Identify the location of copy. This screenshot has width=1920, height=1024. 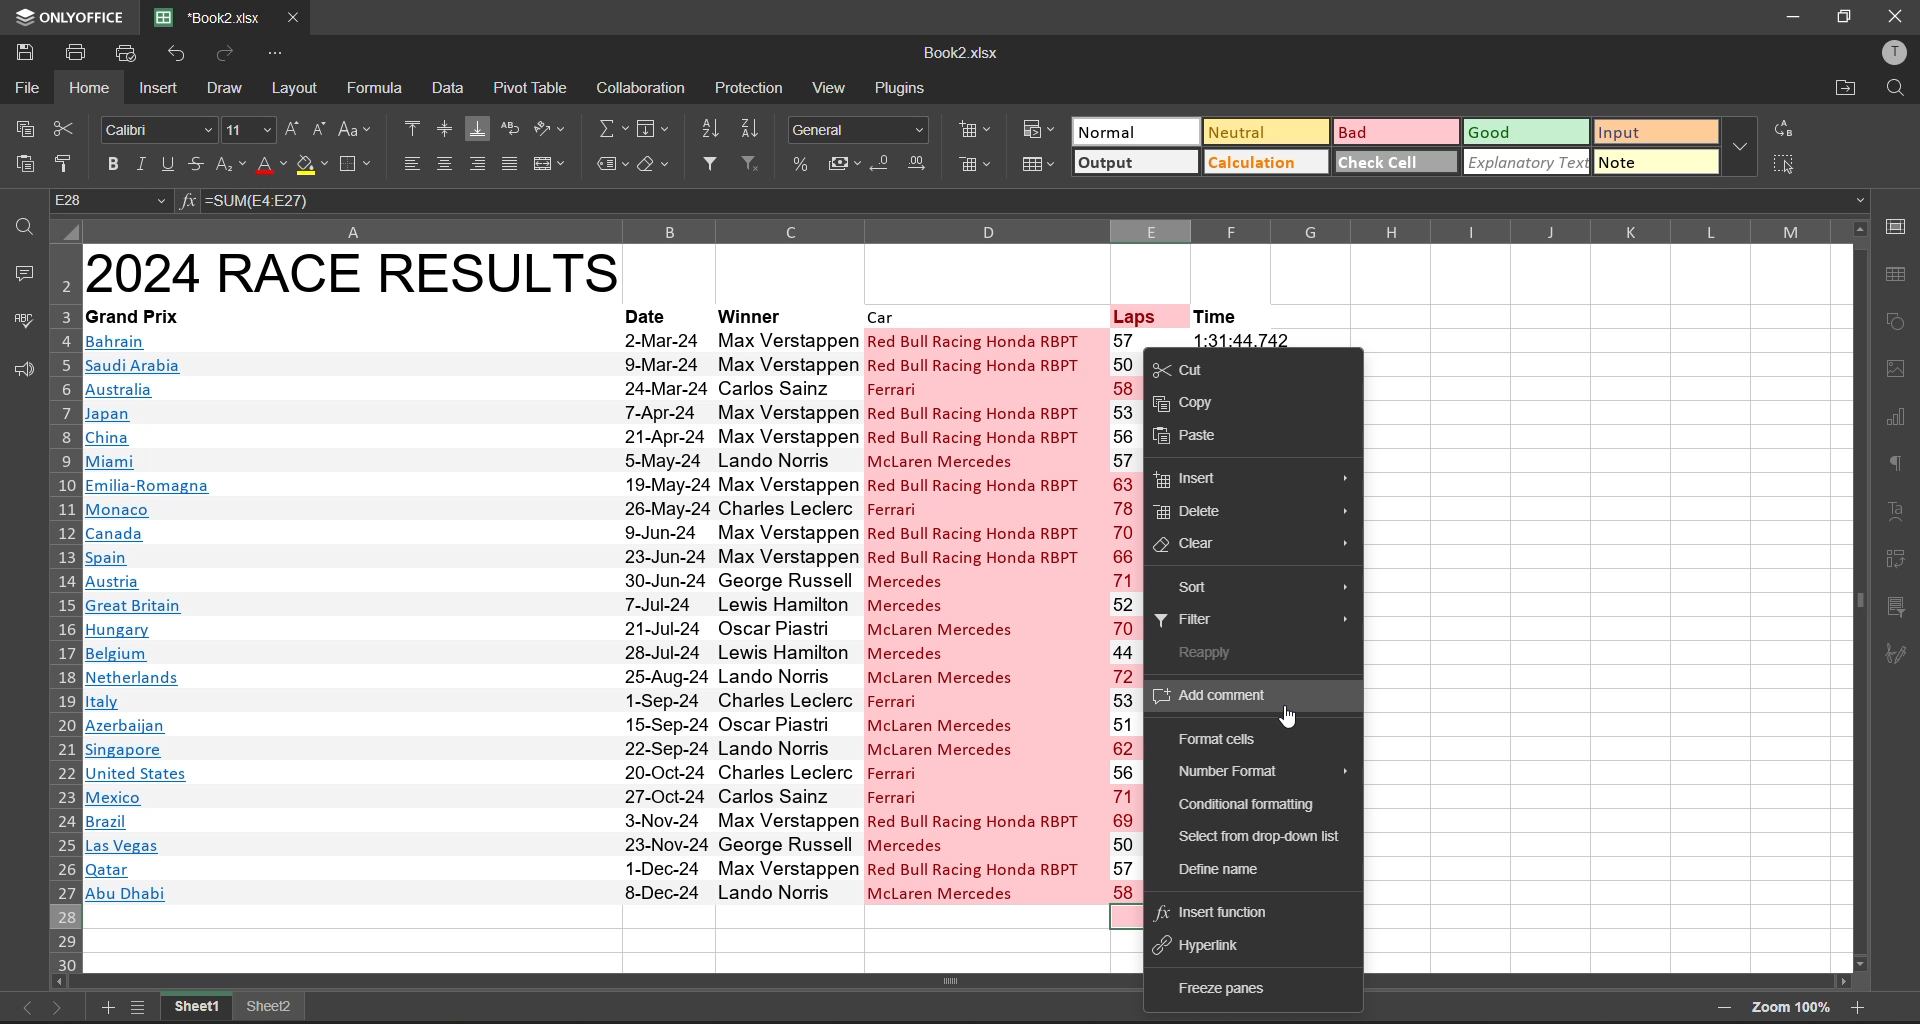
(22, 125).